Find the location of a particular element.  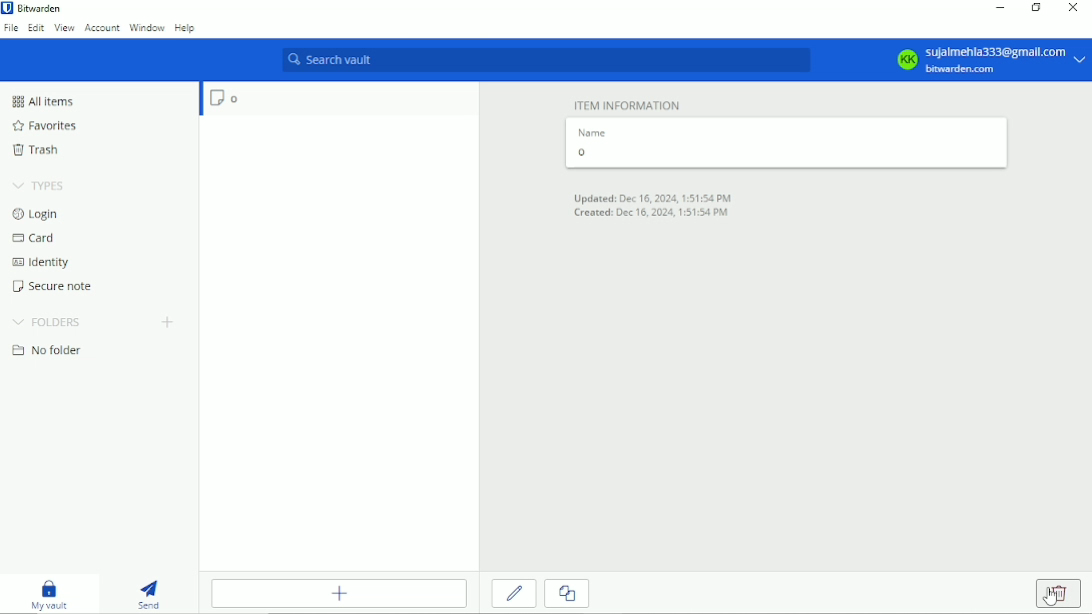

Secure note is located at coordinates (49, 287).